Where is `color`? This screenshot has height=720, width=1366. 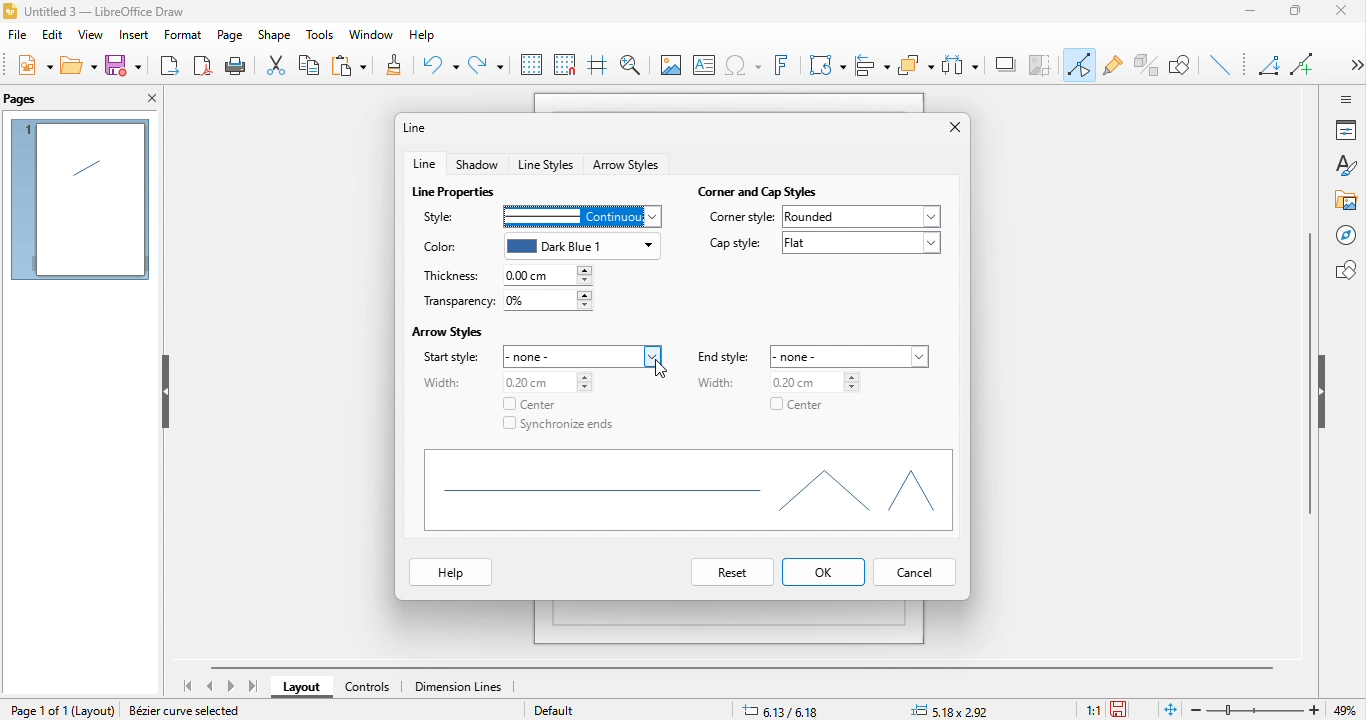 color is located at coordinates (440, 248).